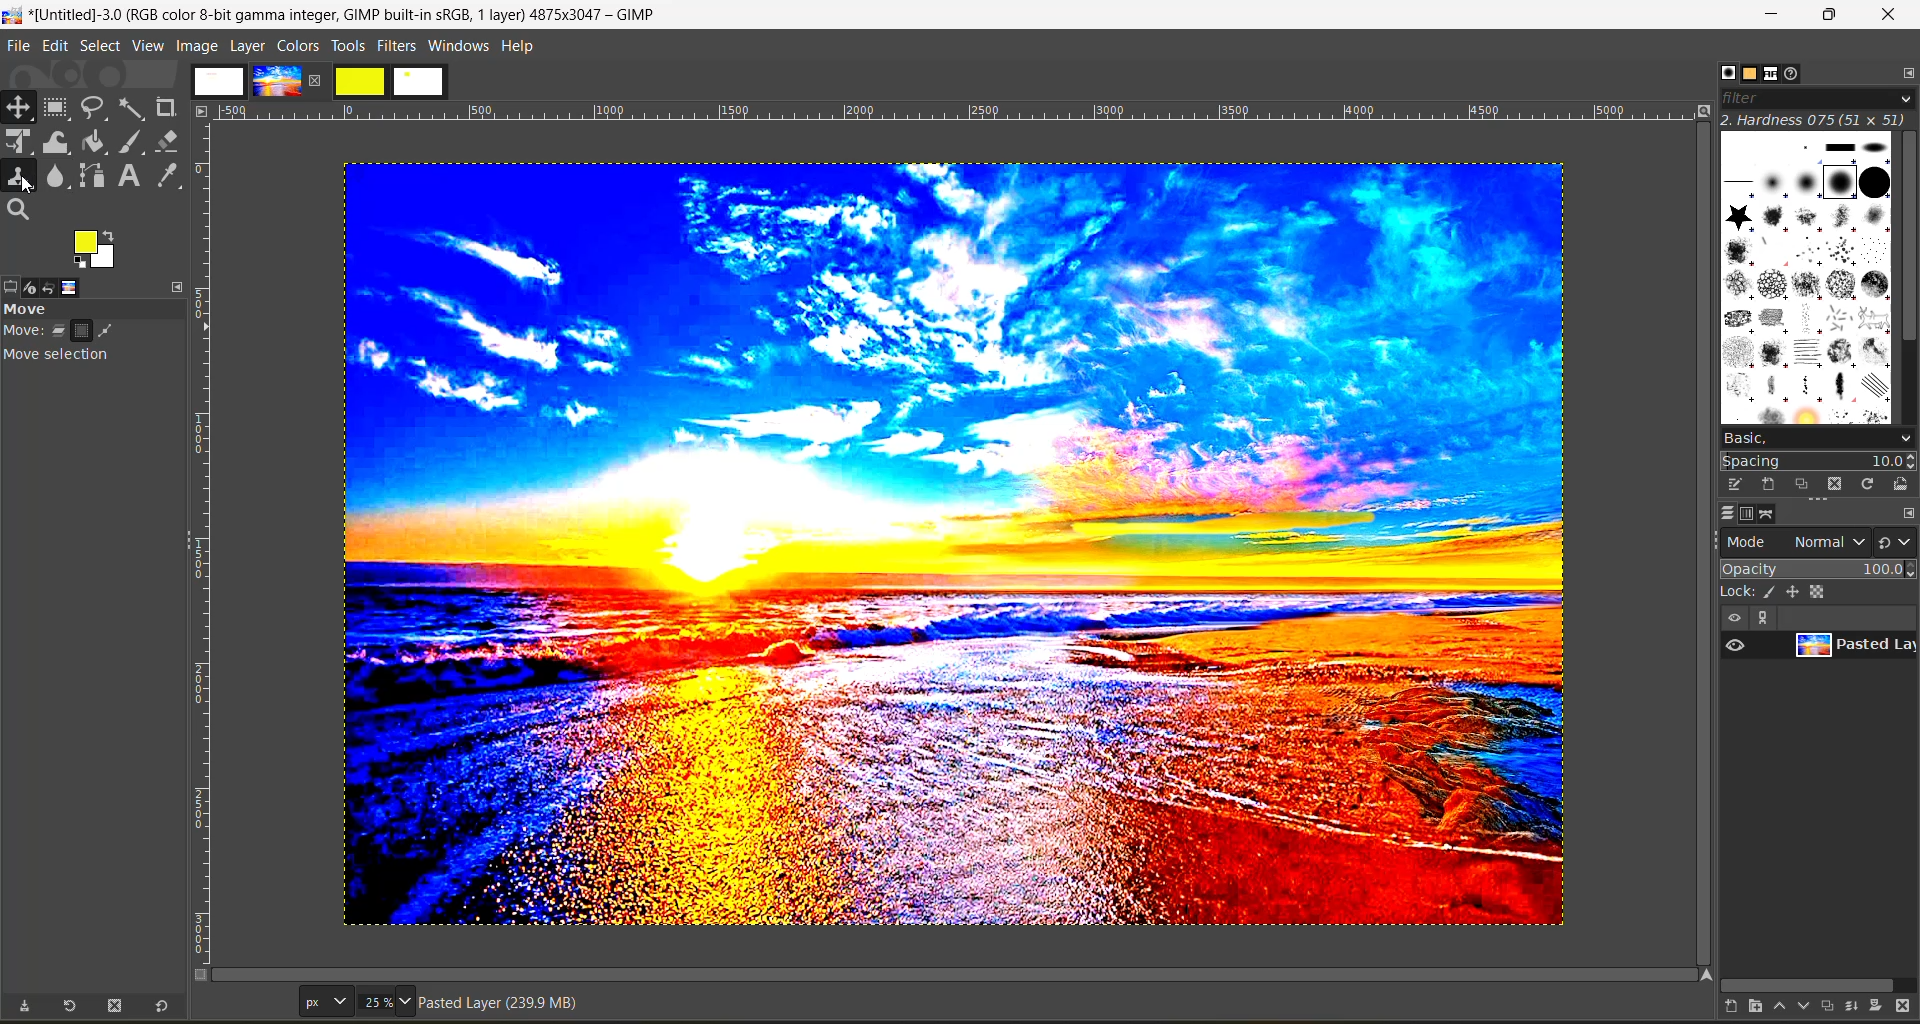  Describe the element at coordinates (100, 45) in the screenshot. I see `select` at that location.